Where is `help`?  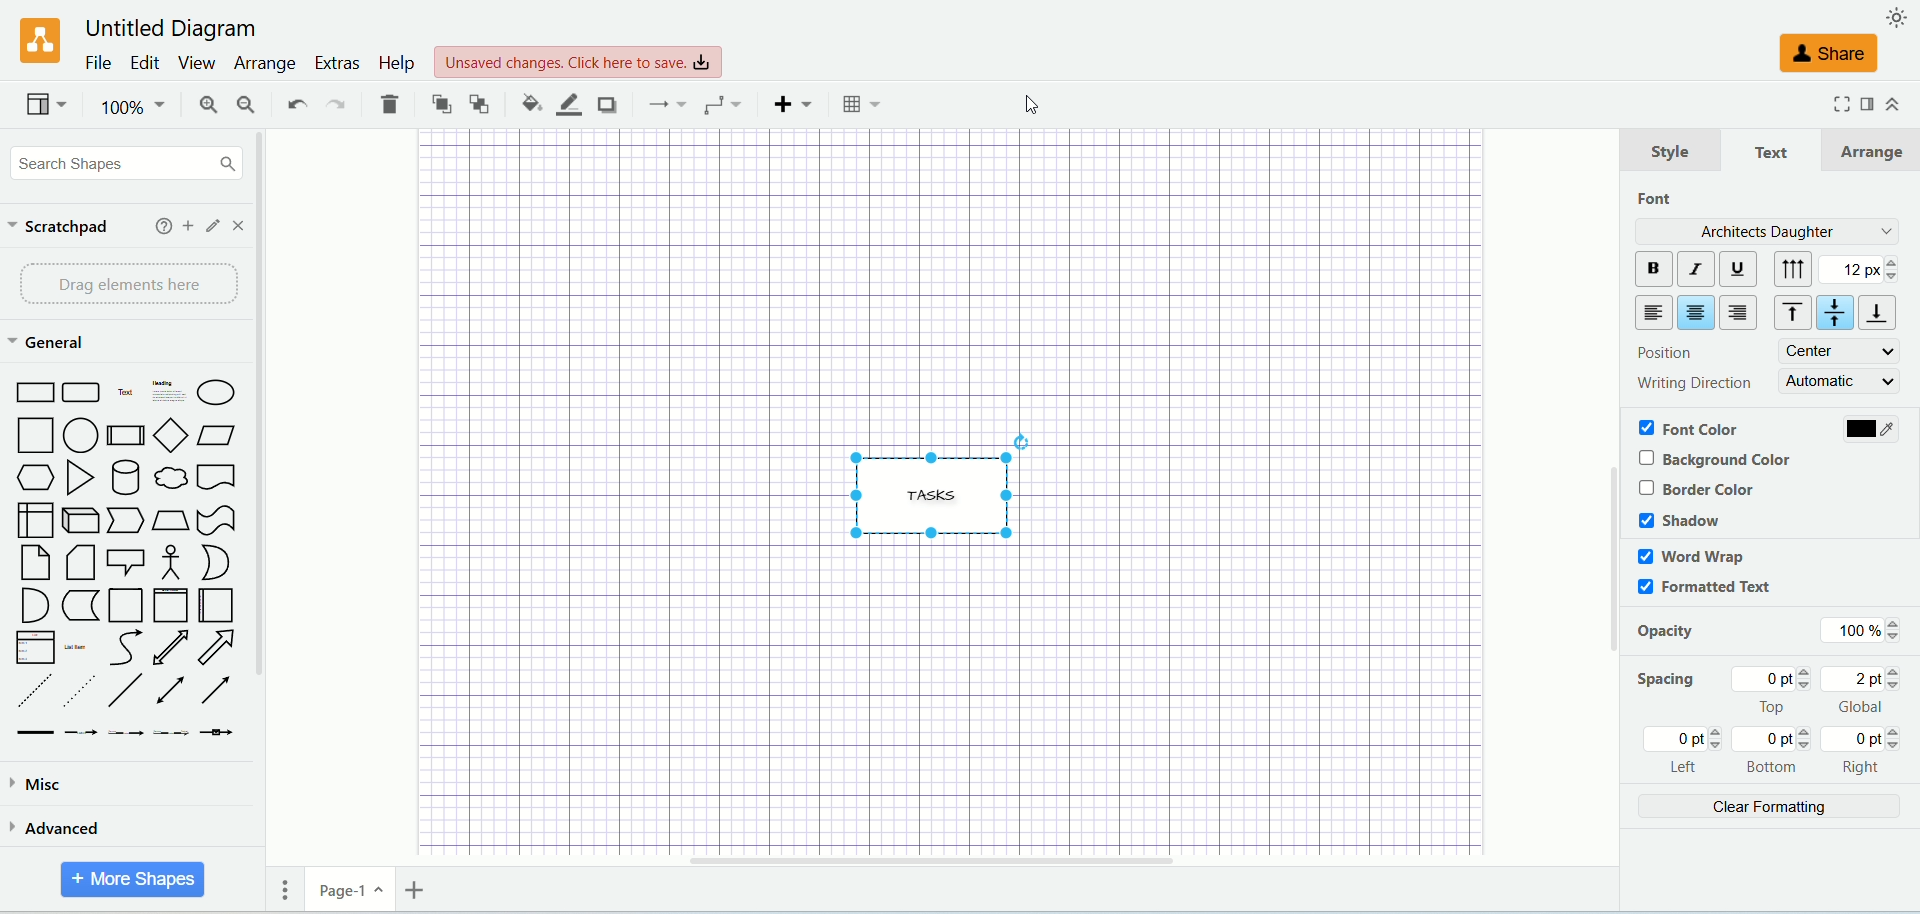 help is located at coordinates (162, 226).